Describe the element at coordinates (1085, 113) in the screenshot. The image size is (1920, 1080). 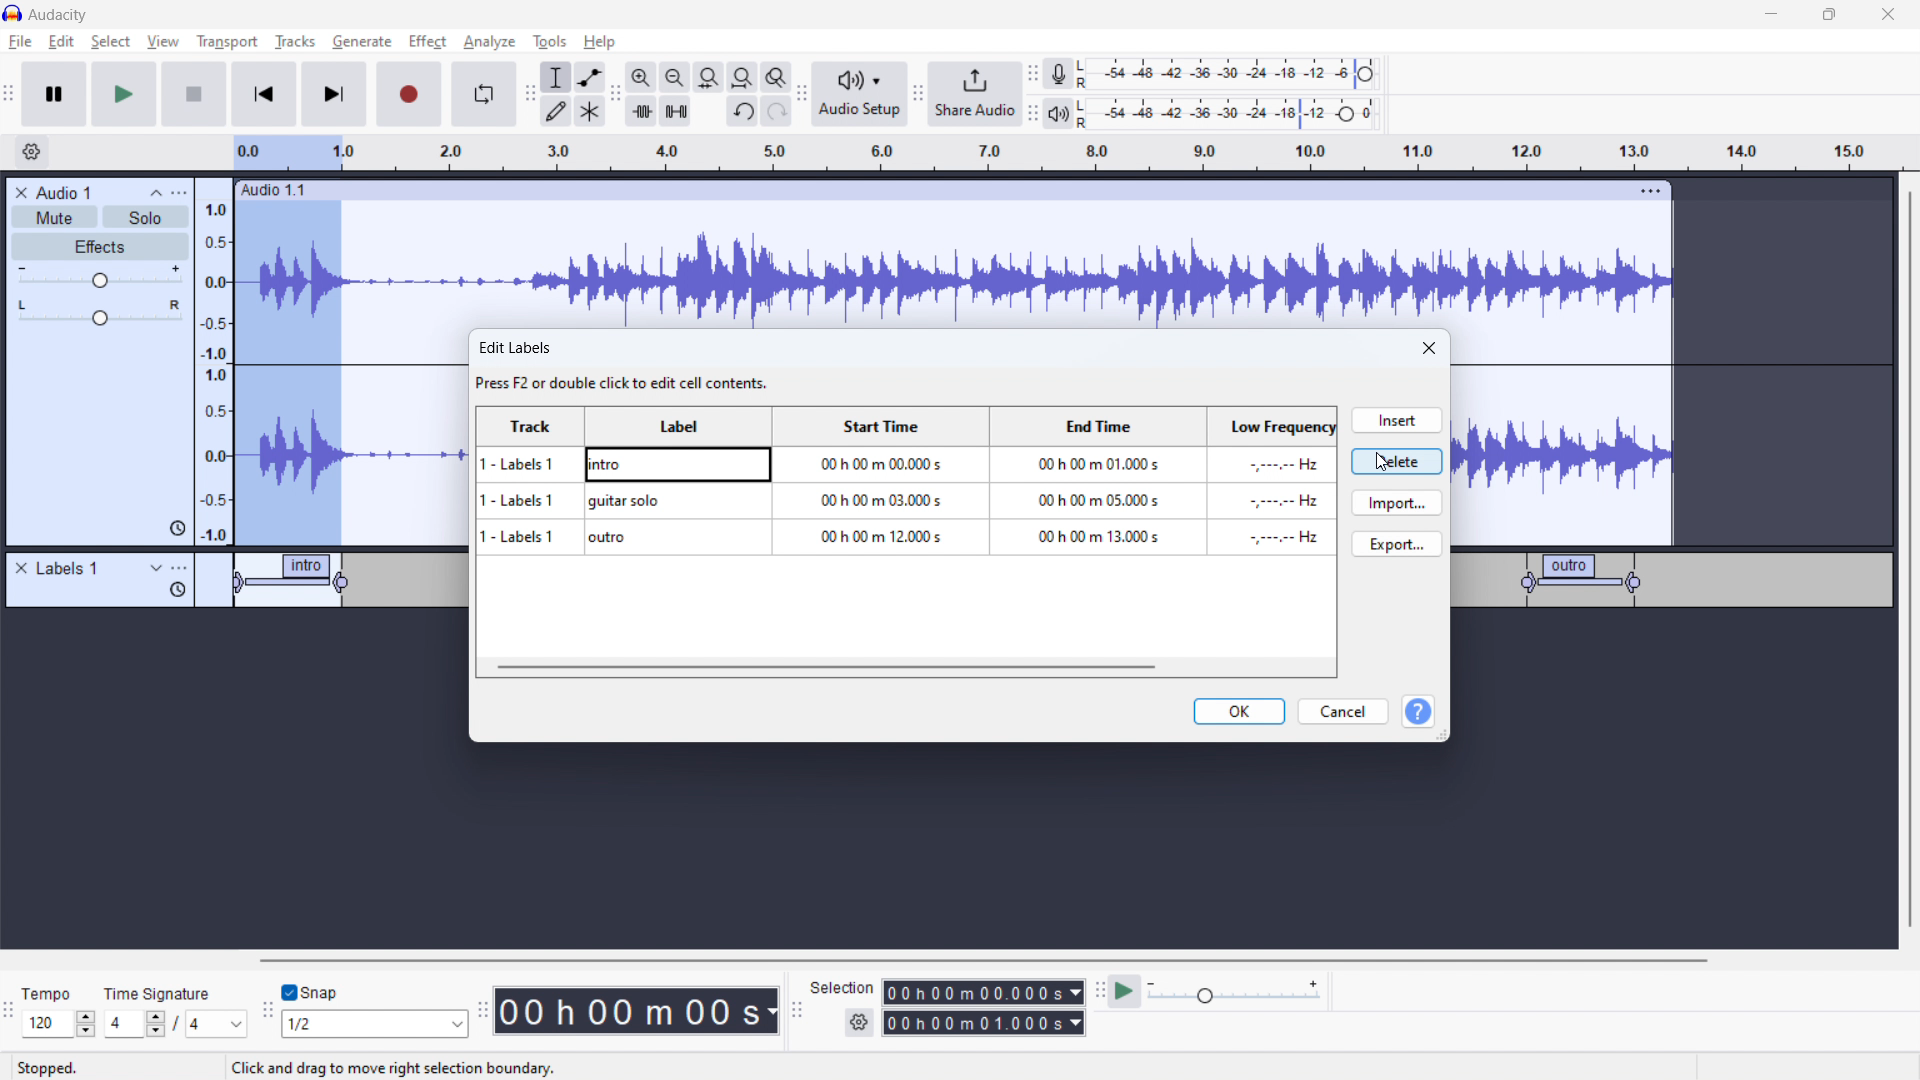
I see `` at that location.